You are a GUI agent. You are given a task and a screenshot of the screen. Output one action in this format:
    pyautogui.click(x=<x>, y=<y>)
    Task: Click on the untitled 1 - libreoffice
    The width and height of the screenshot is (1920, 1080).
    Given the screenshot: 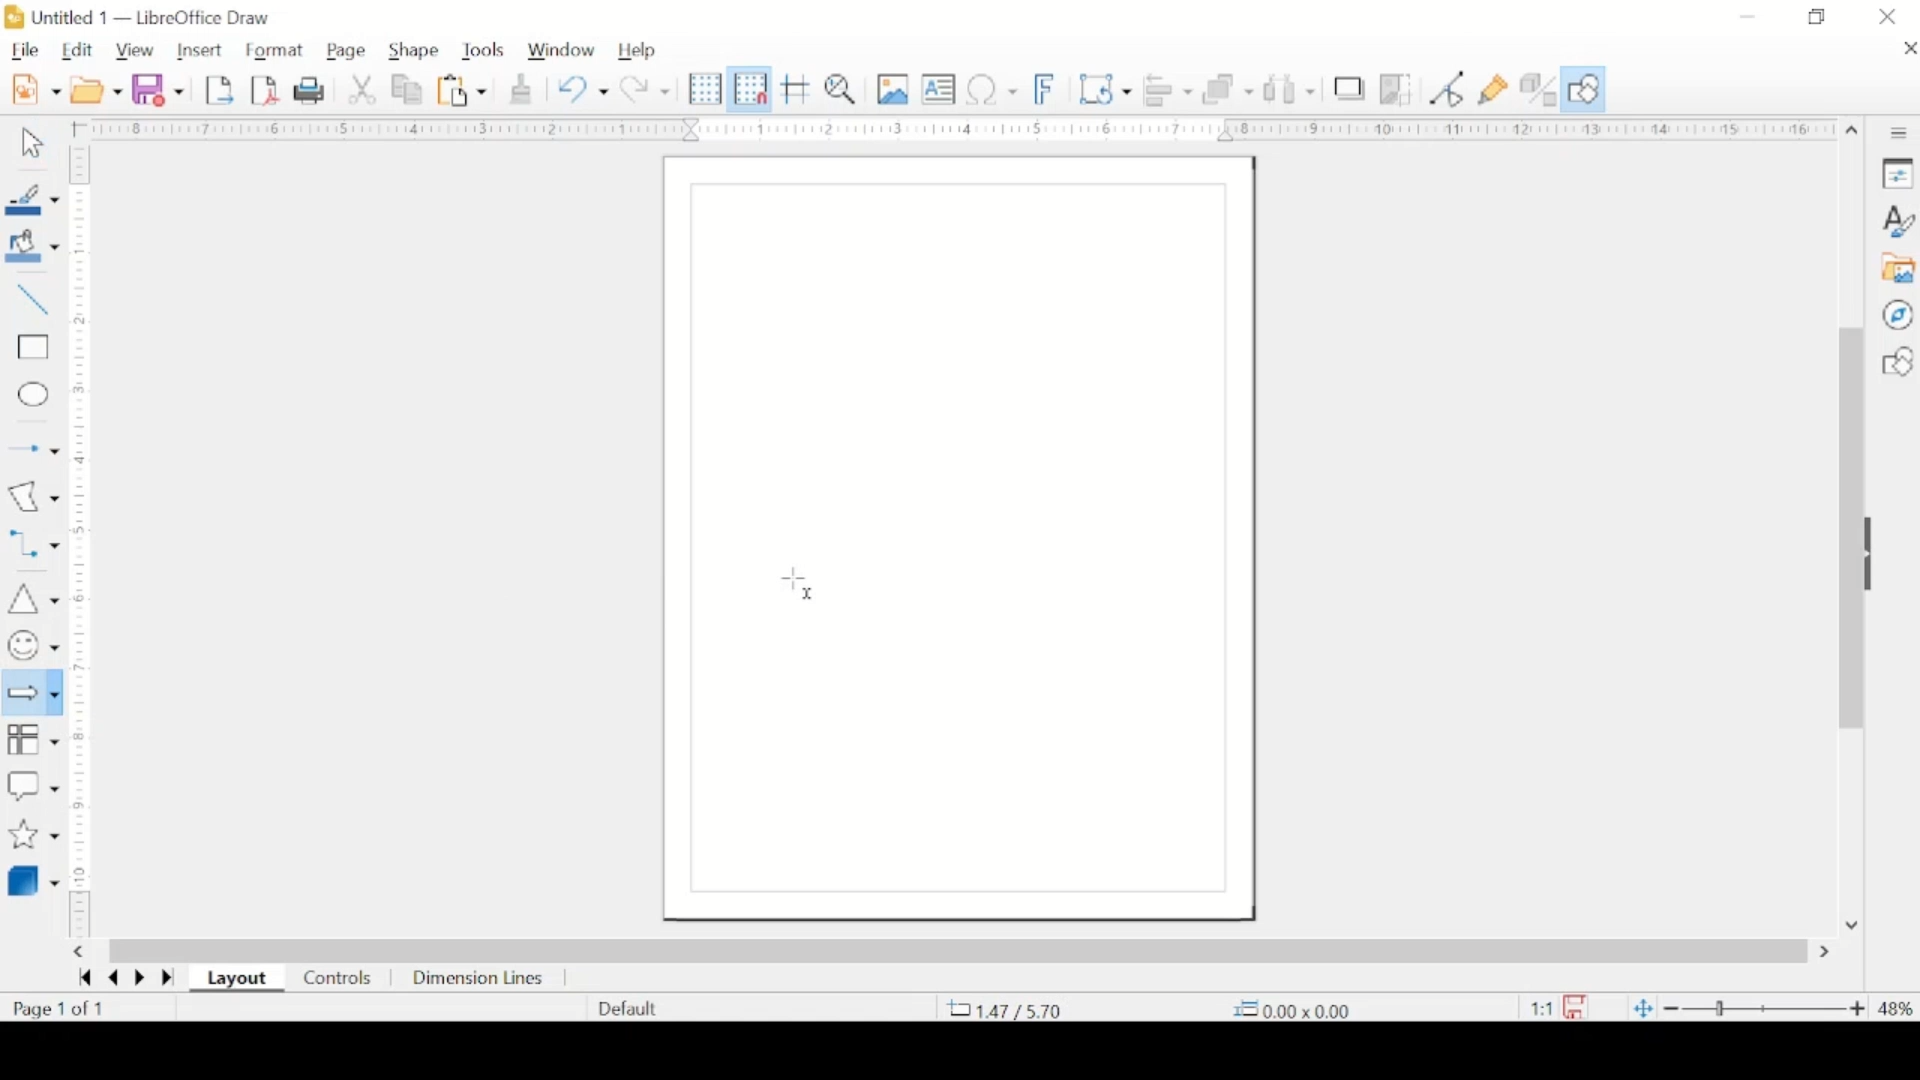 What is the action you would take?
    pyautogui.click(x=143, y=17)
    